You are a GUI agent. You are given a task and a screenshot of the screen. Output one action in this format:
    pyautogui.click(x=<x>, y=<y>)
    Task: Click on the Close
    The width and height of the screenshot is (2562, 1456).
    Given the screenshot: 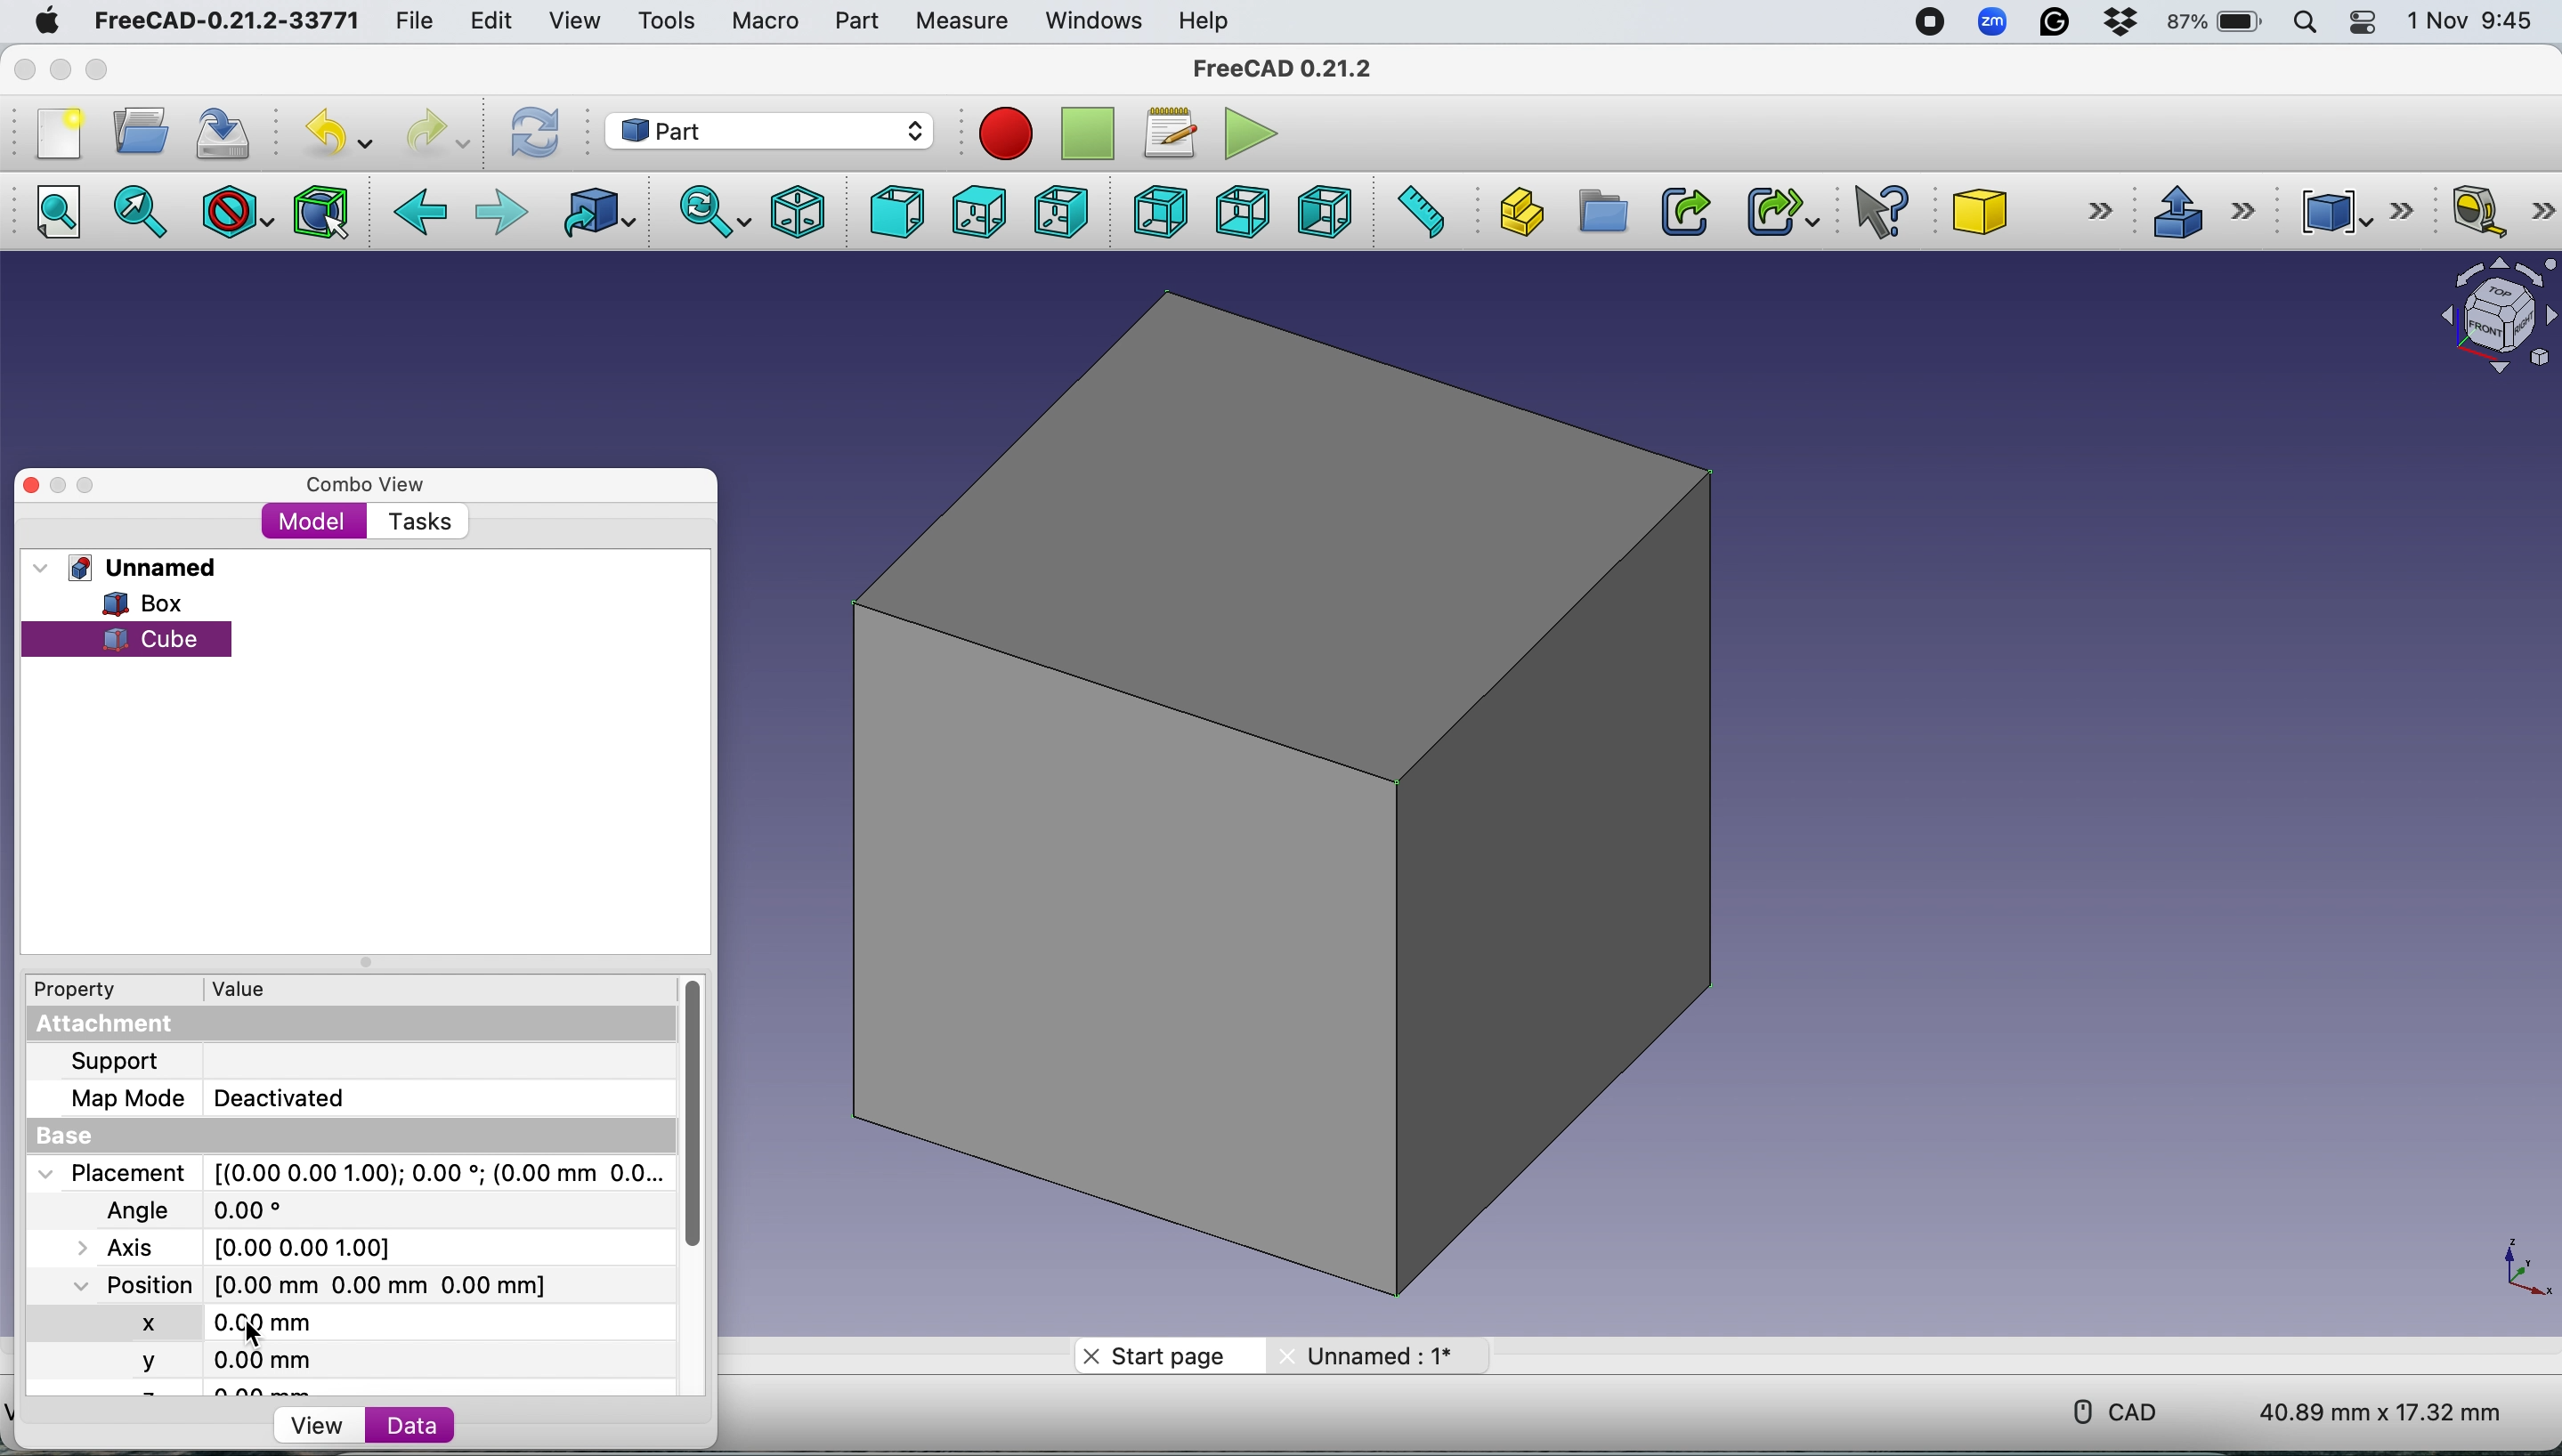 What is the action you would take?
    pyautogui.click(x=31, y=486)
    